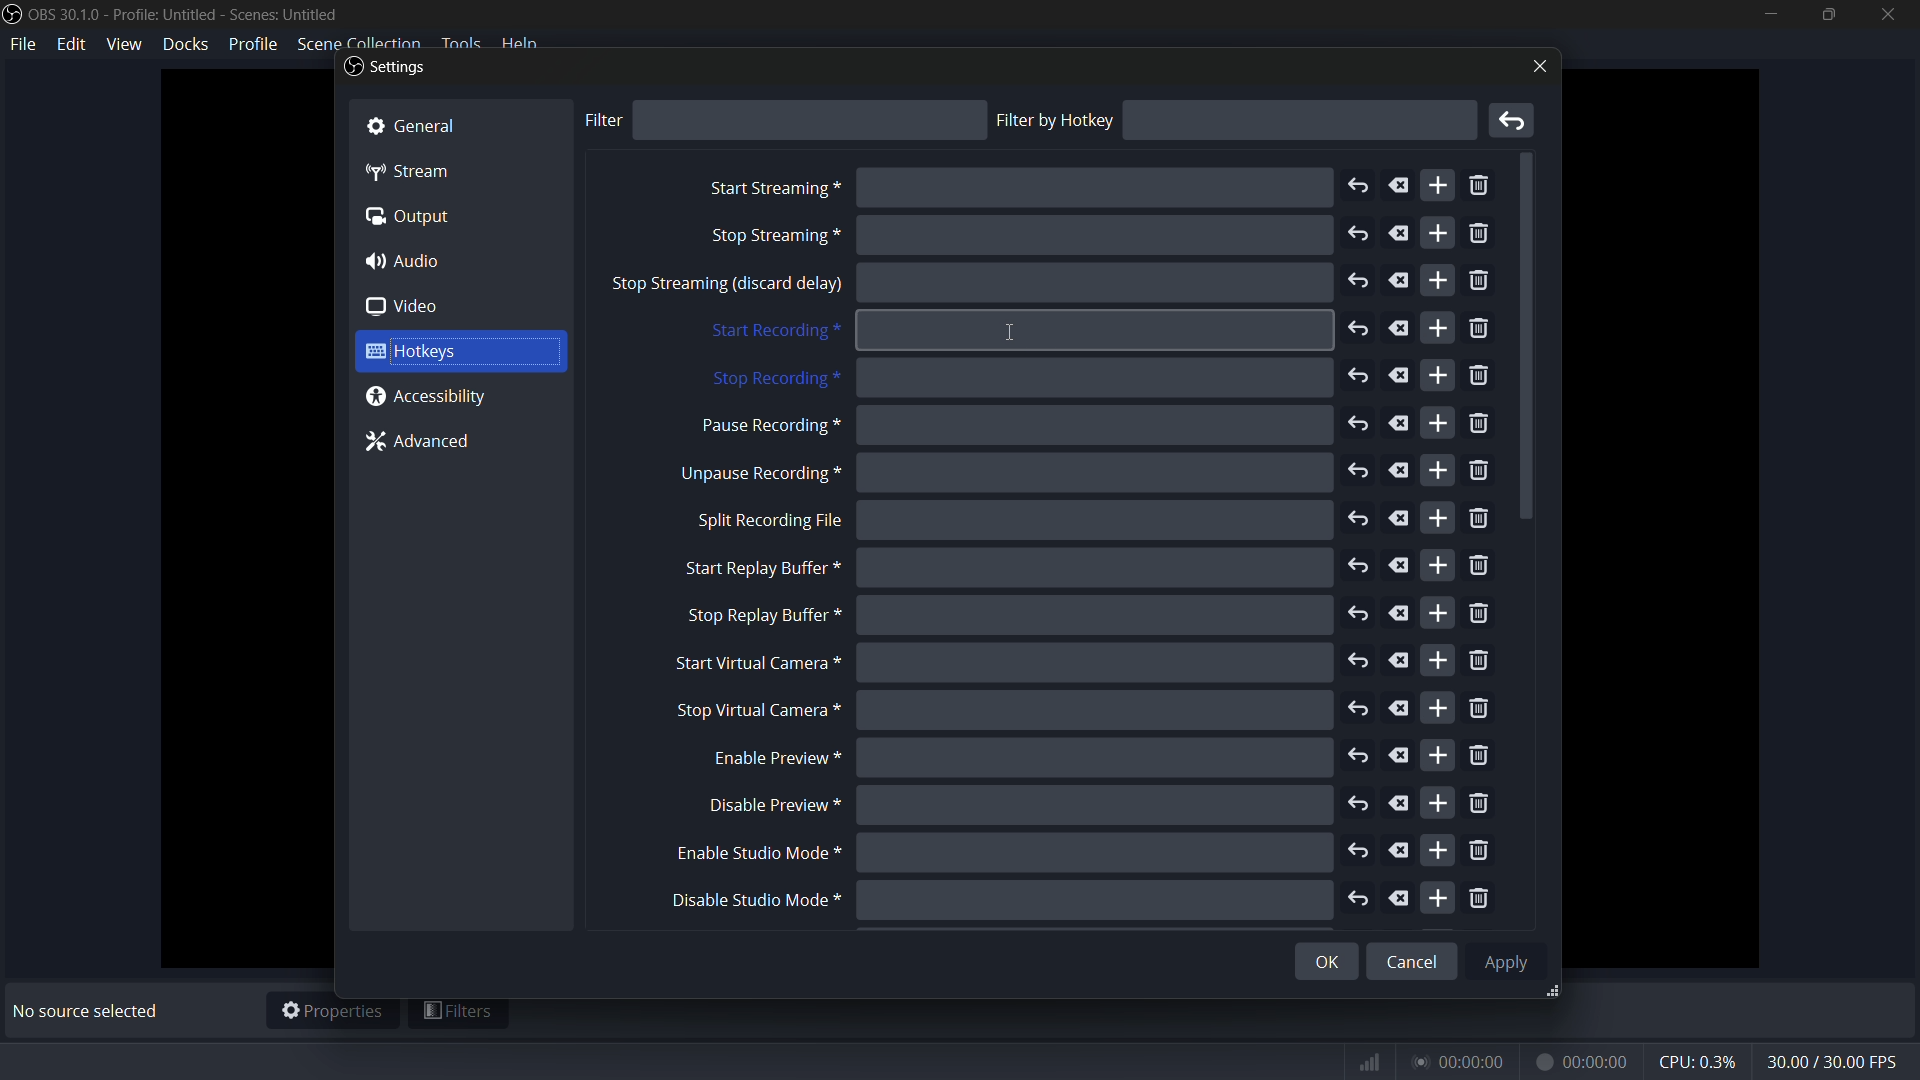 Image resolution: width=1920 pixels, height=1080 pixels. Describe the element at coordinates (415, 261) in the screenshot. I see `4) Audio` at that location.